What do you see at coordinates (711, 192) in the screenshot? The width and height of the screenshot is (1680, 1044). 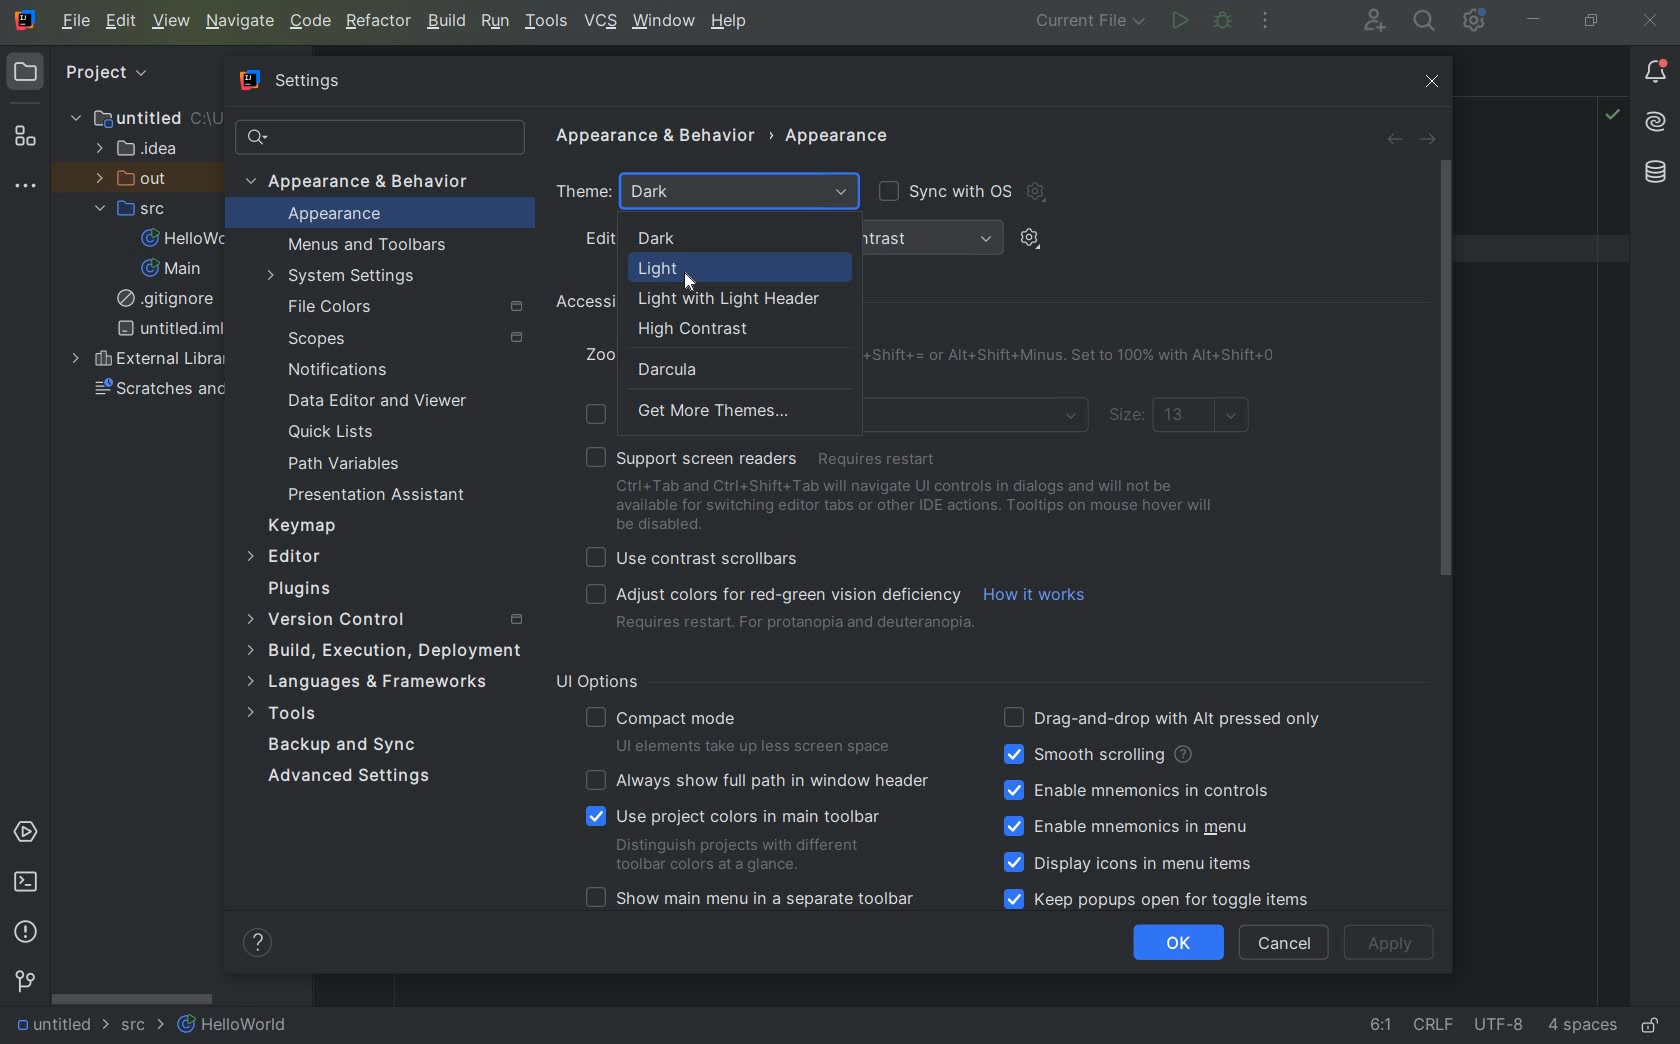 I see `Theme:dark` at bounding box center [711, 192].